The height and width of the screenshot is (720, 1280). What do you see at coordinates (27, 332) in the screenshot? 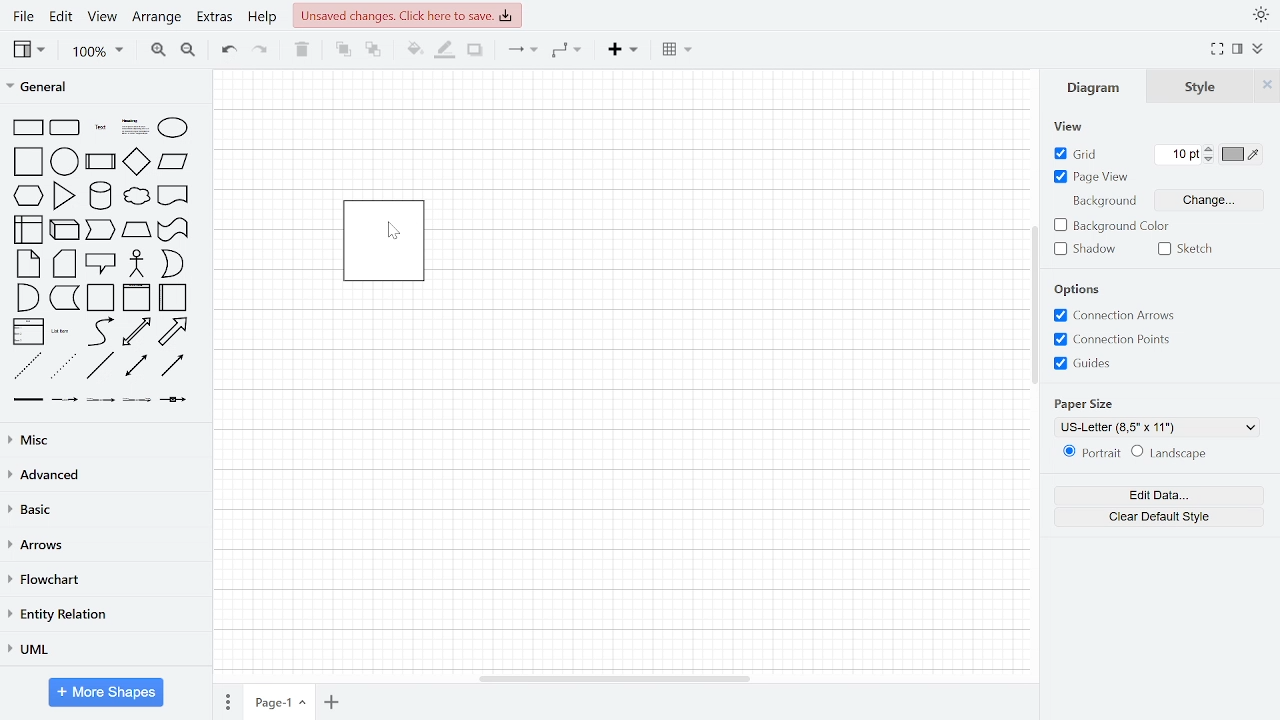
I see `list` at bounding box center [27, 332].